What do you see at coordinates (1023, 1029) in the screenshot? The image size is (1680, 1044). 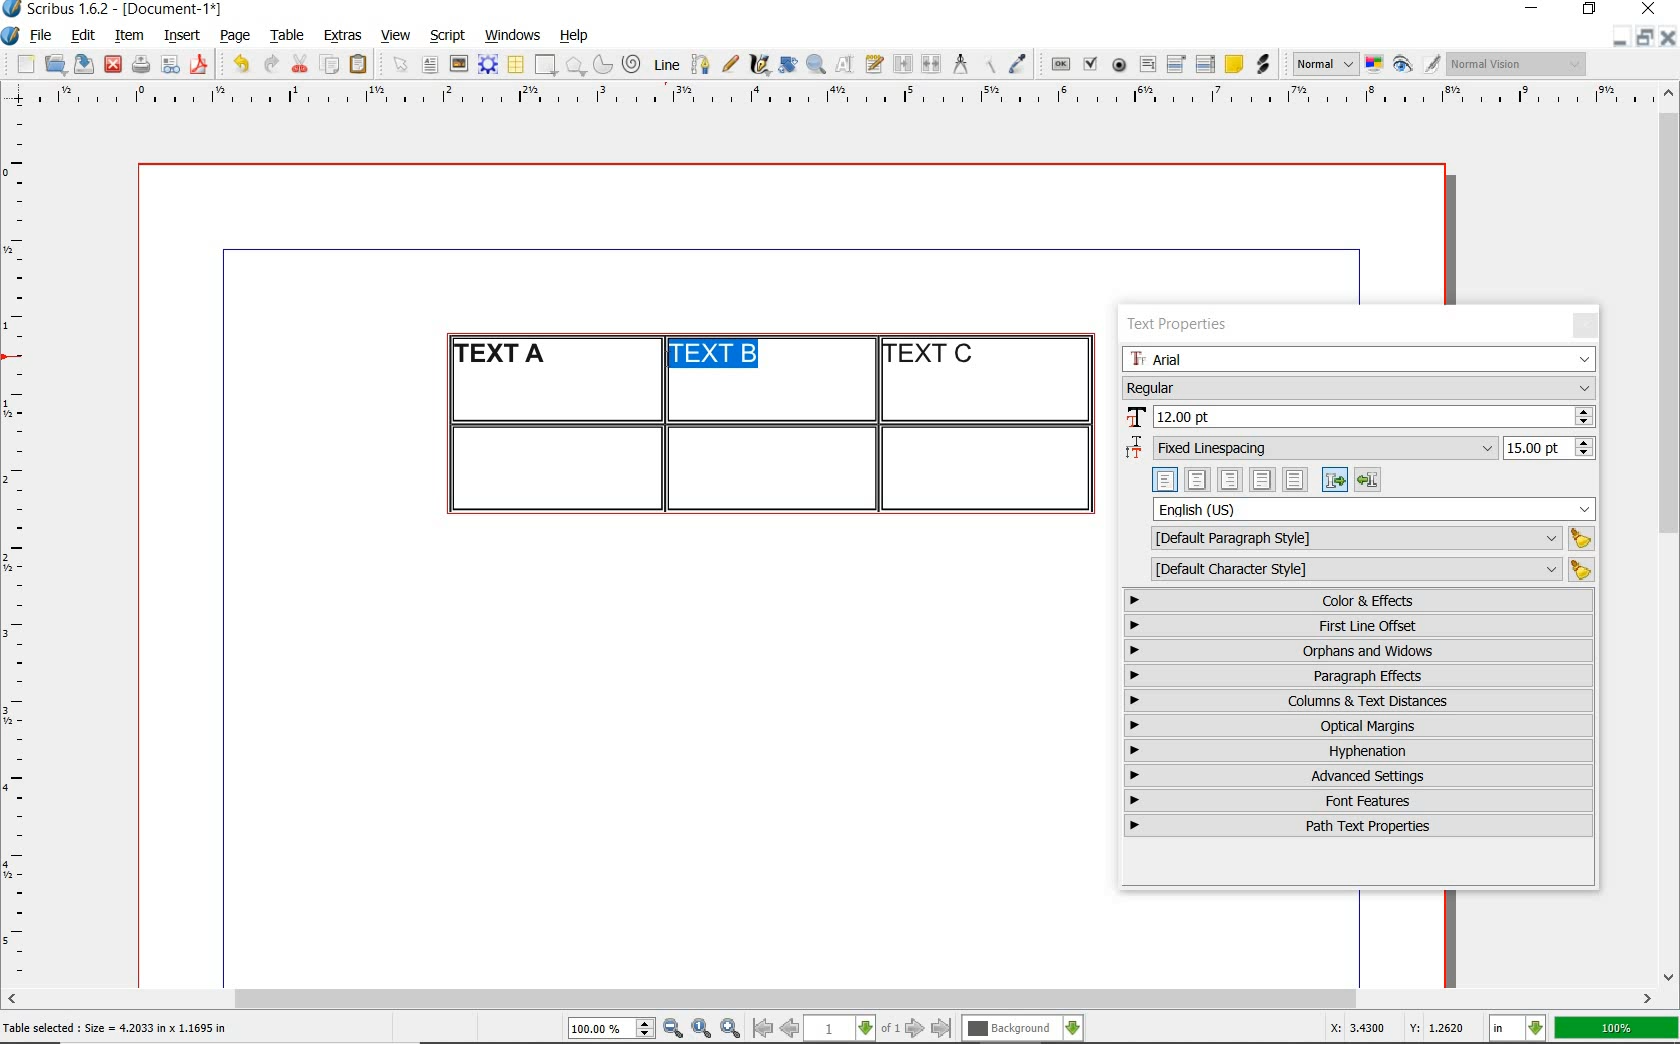 I see `select the current layer` at bounding box center [1023, 1029].